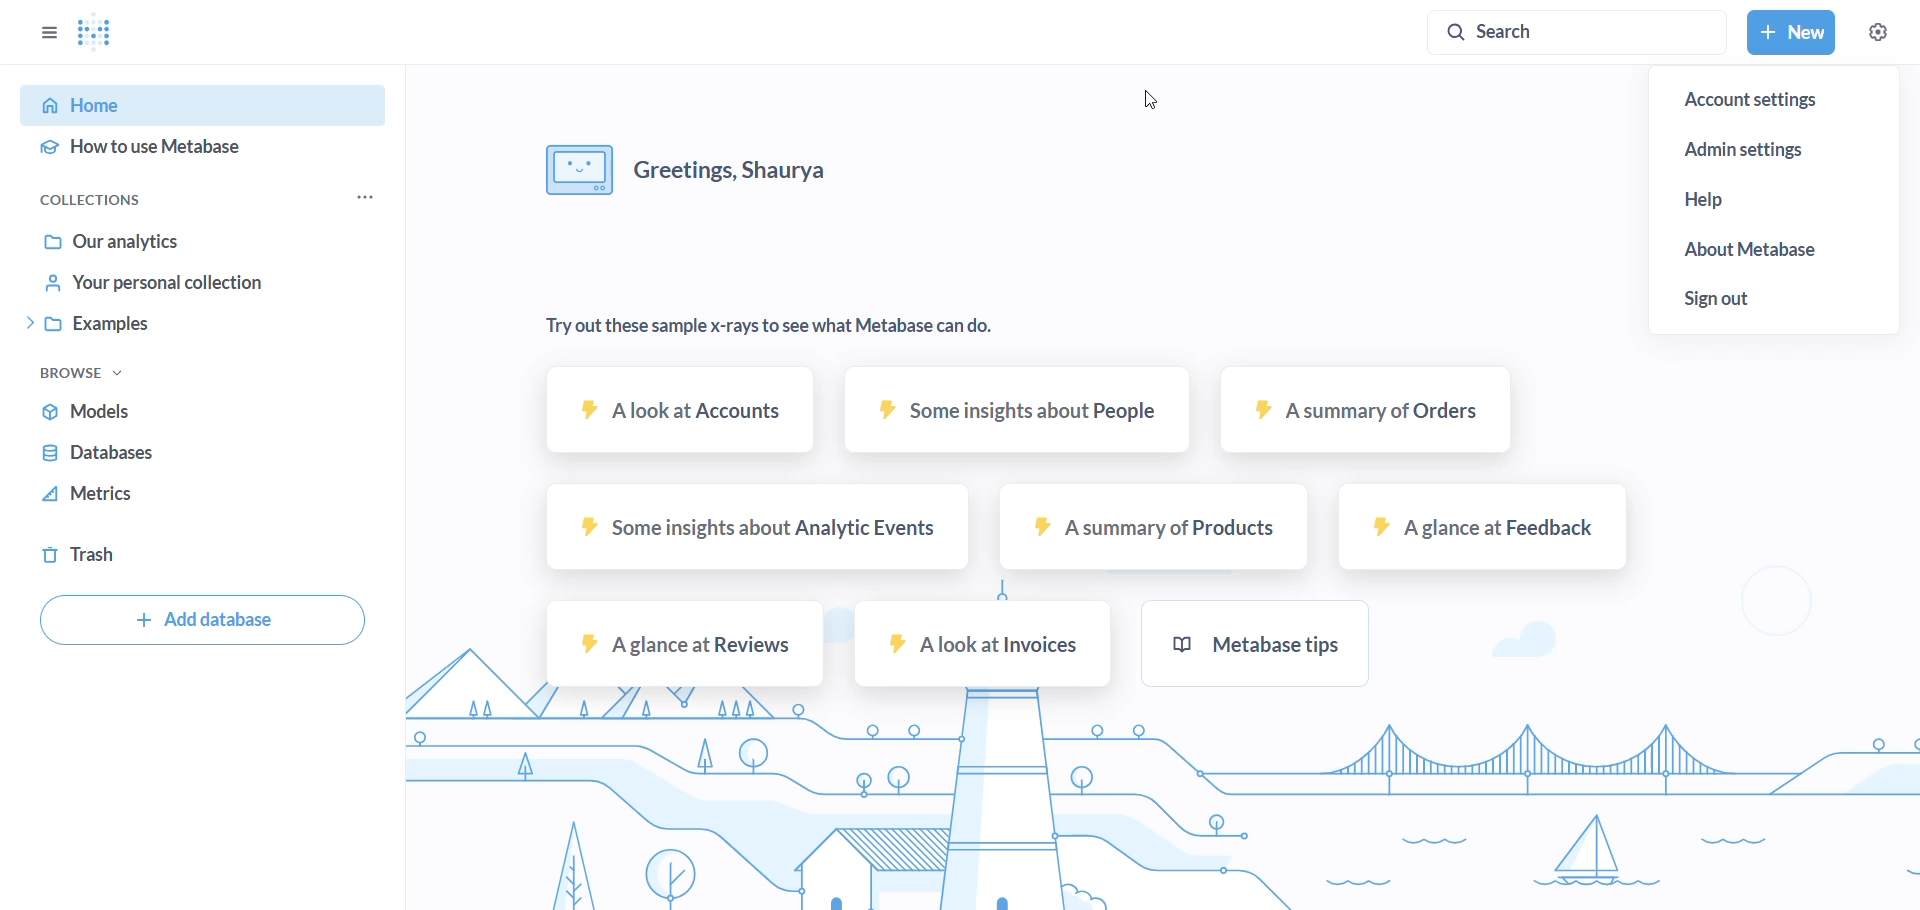 This screenshot has height=910, width=1920. Describe the element at coordinates (1712, 298) in the screenshot. I see `sign out` at that location.